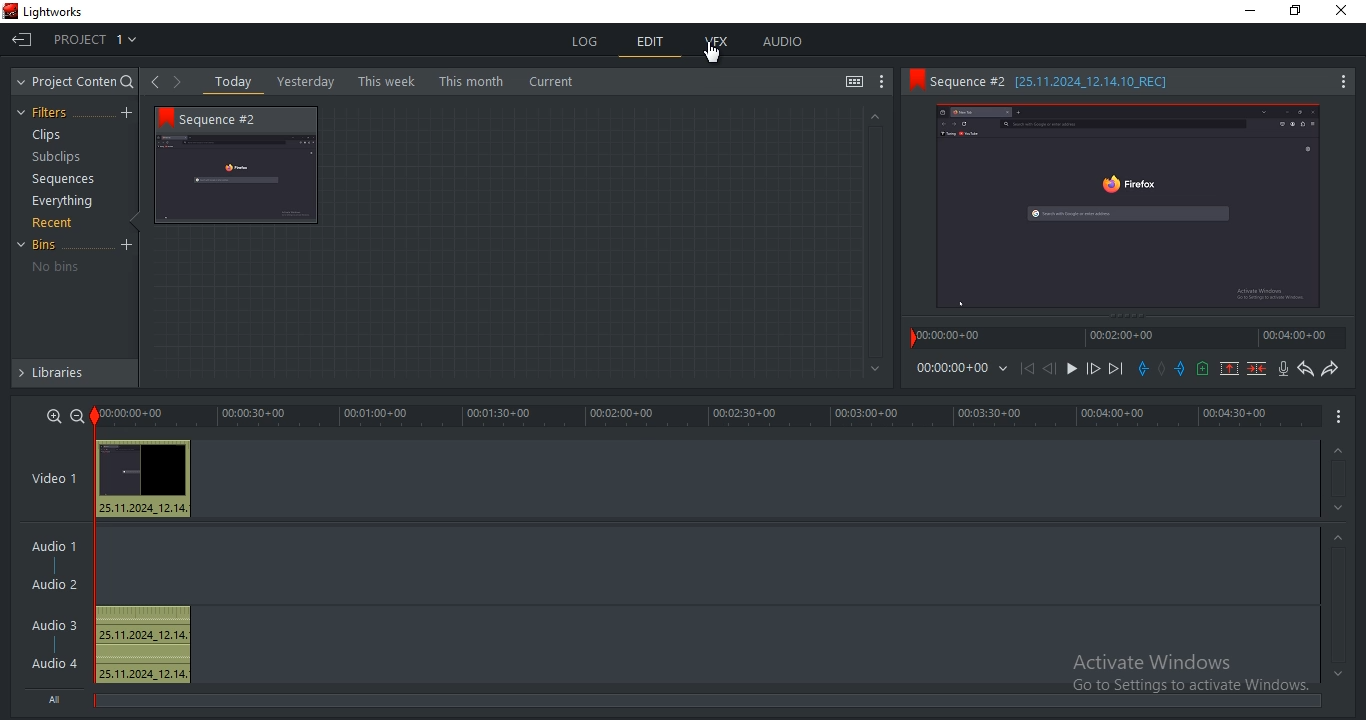  What do you see at coordinates (76, 415) in the screenshot?
I see `zoom out` at bounding box center [76, 415].